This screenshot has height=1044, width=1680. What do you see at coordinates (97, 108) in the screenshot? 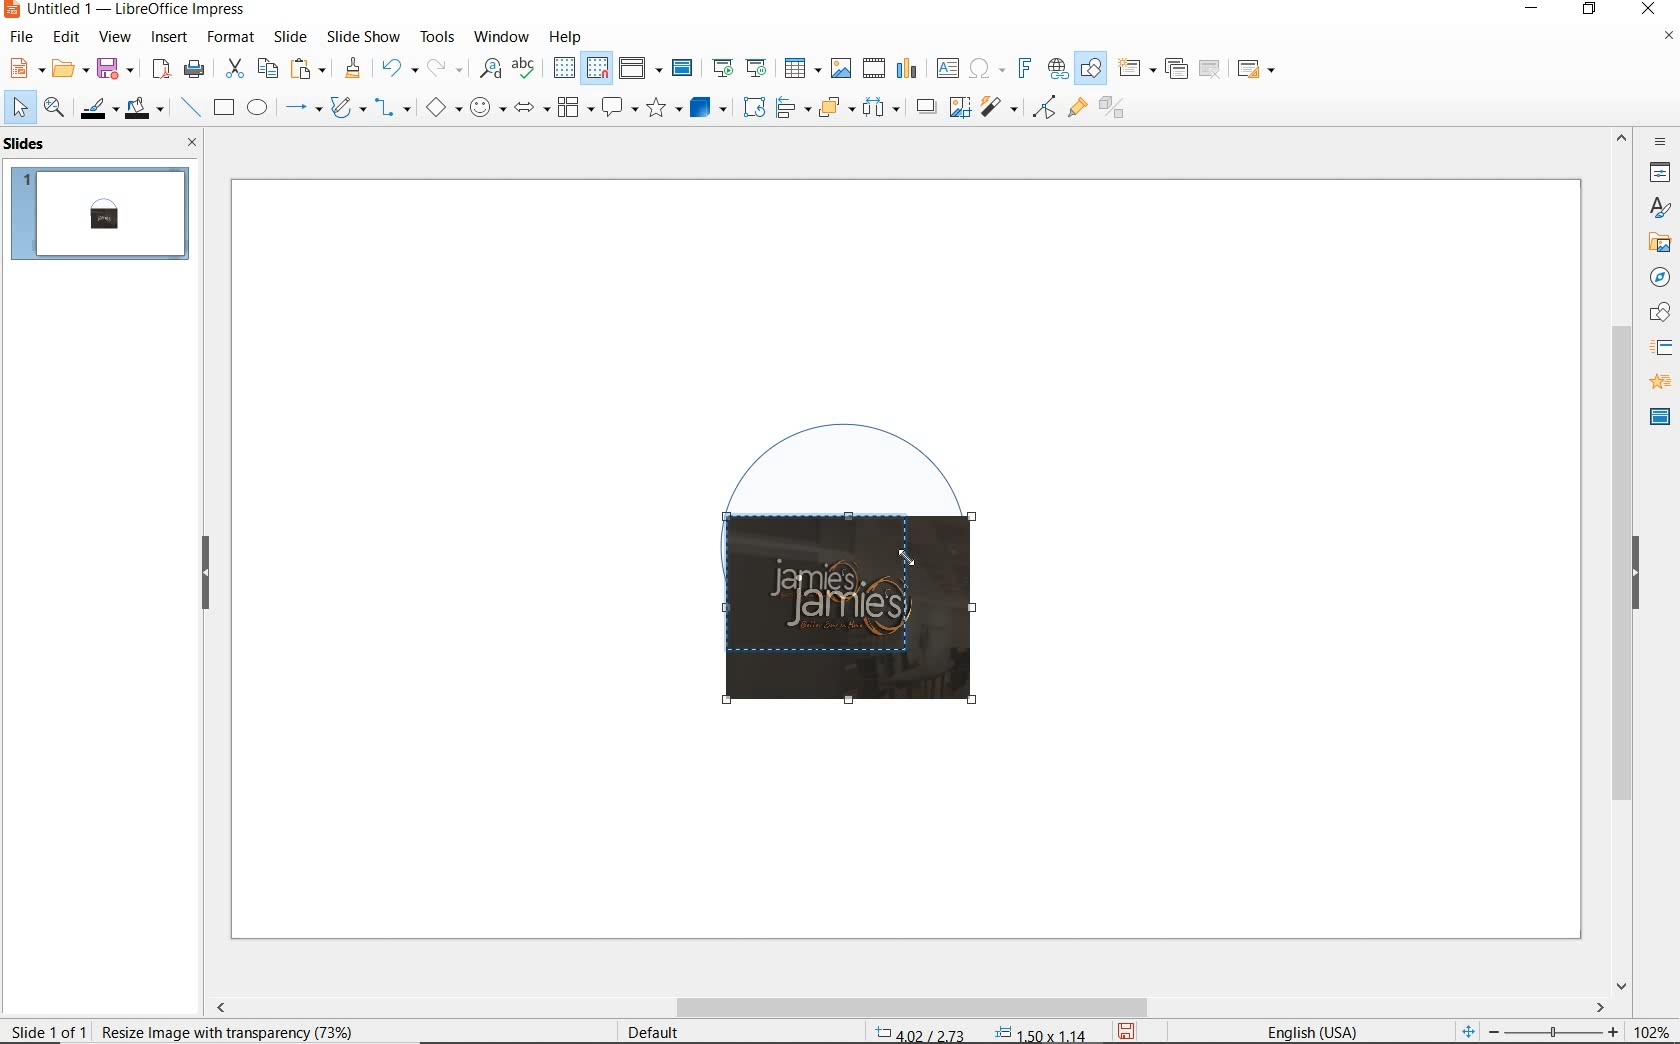
I see `line color` at bounding box center [97, 108].